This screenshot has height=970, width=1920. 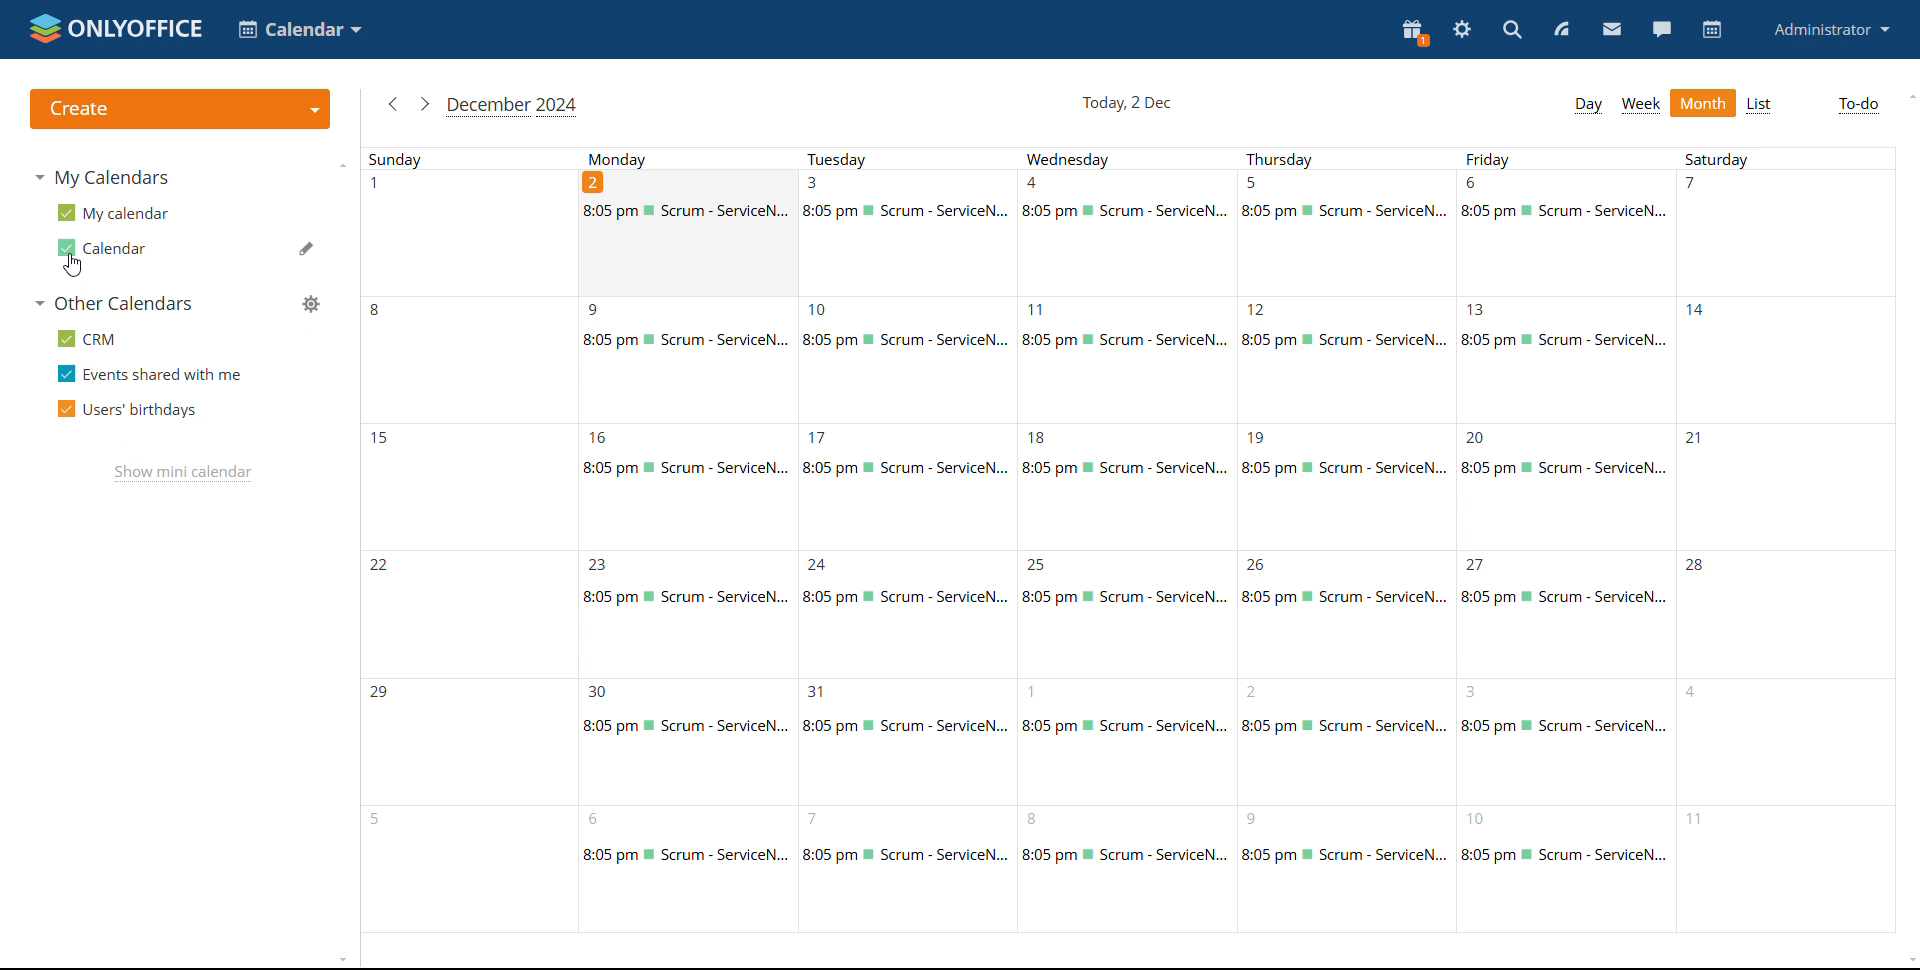 What do you see at coordinates (1786, 615) in the screenshot?
I see `28` at bounding box center [1786, 615].